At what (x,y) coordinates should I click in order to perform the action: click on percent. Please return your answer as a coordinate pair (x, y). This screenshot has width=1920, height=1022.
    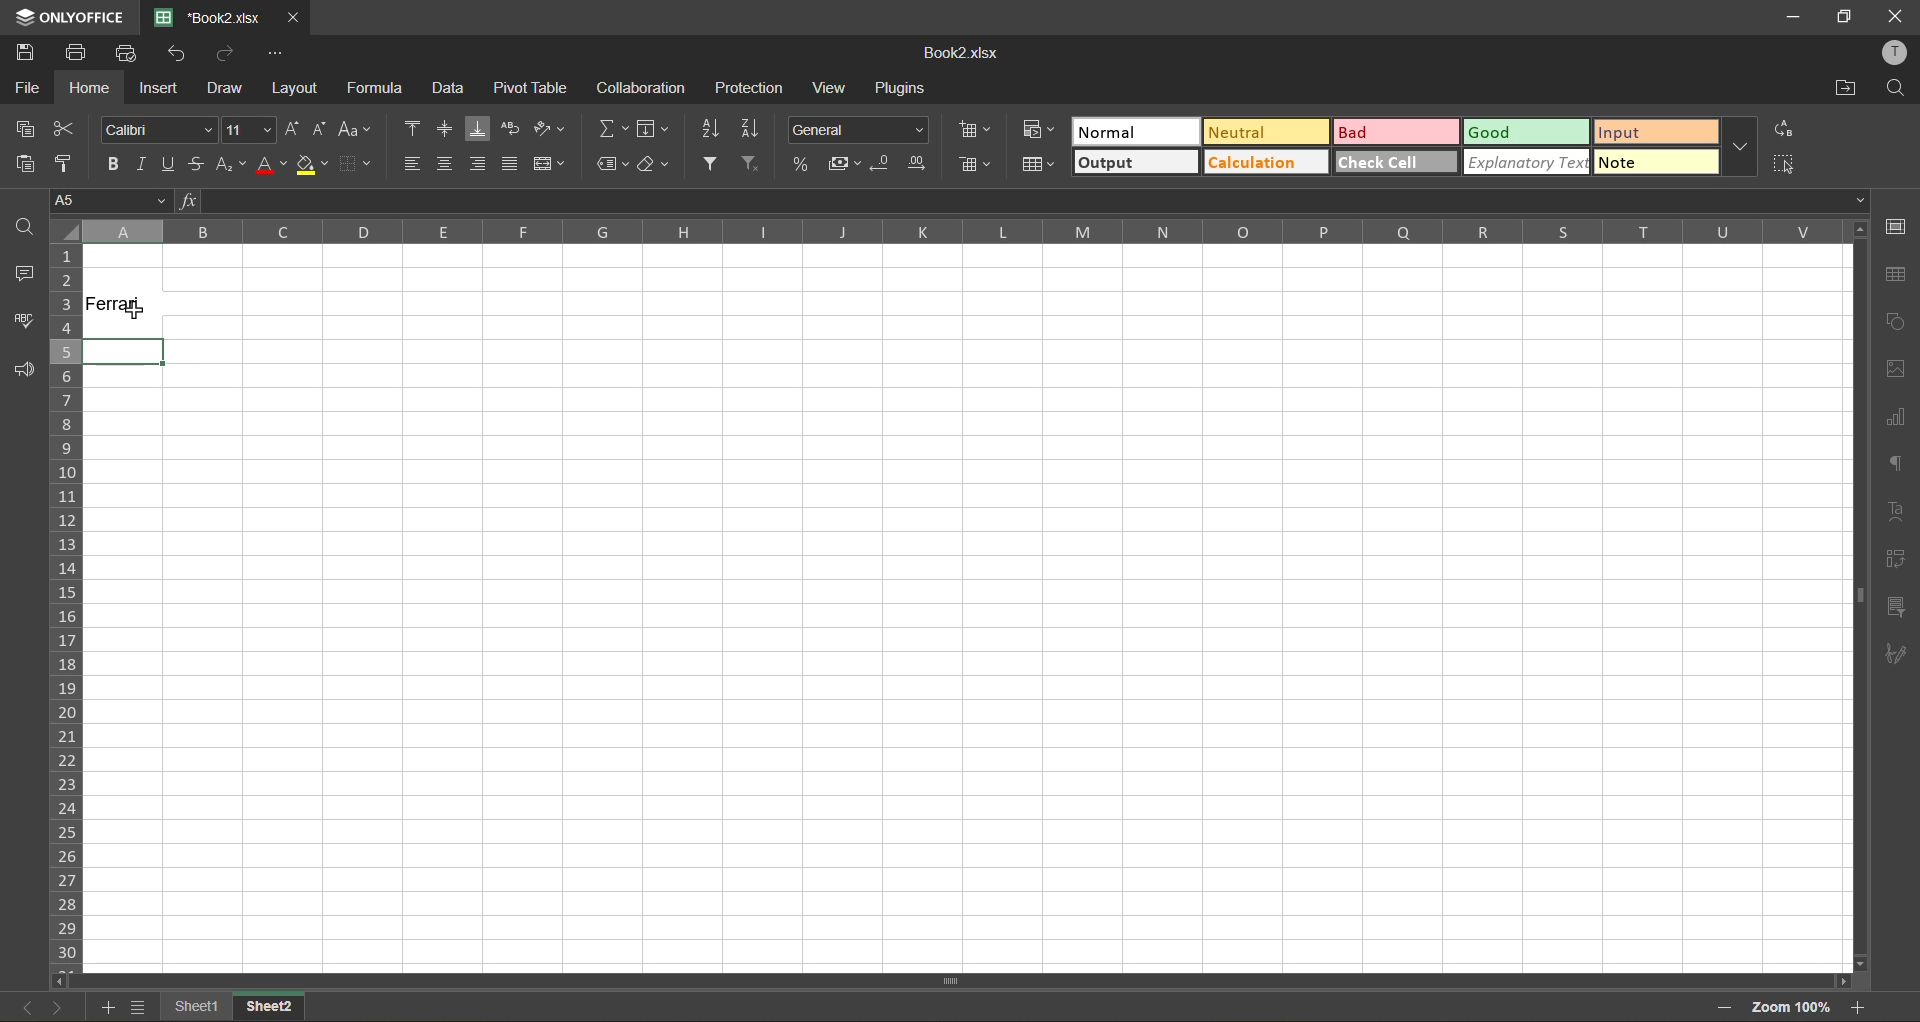
    Looking at the image, I should click on (799, 164).